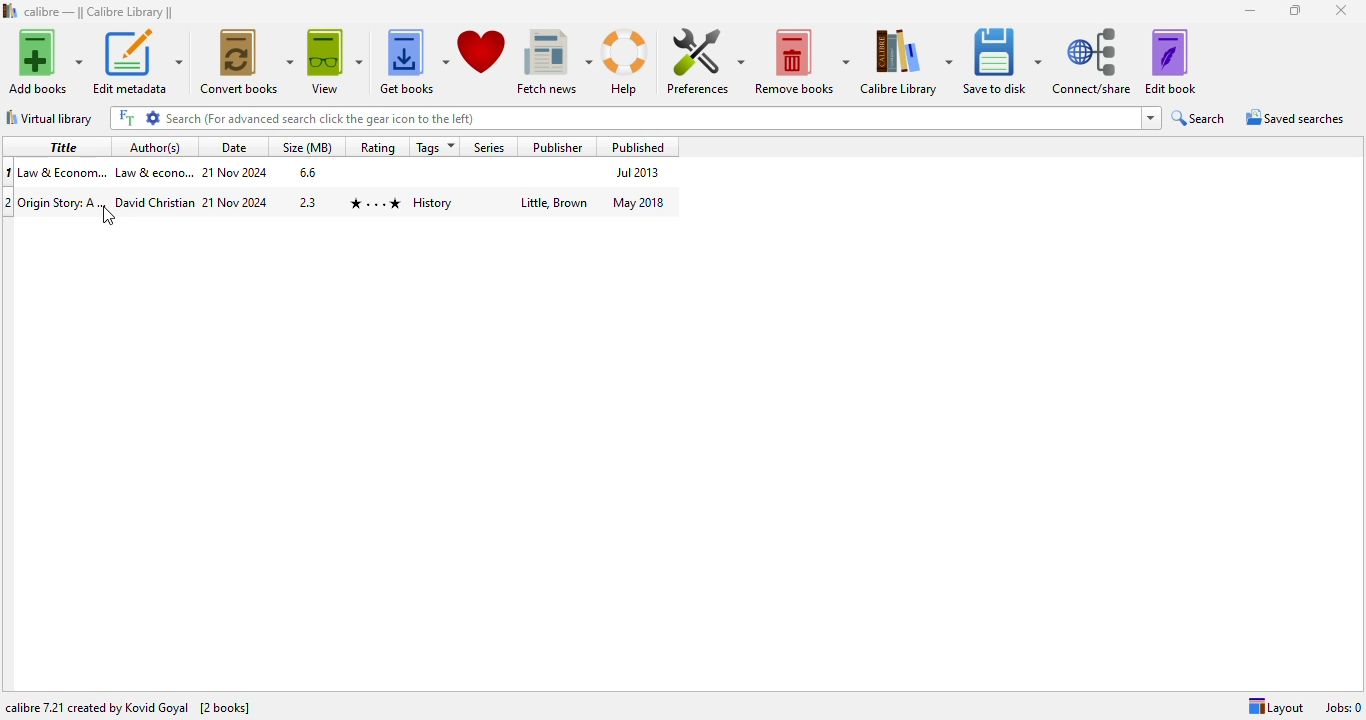 This screenshot has height=720, width=1366. Describe the element at coordinates (109, 215) in the screenshot. I see `cursor` at that location.